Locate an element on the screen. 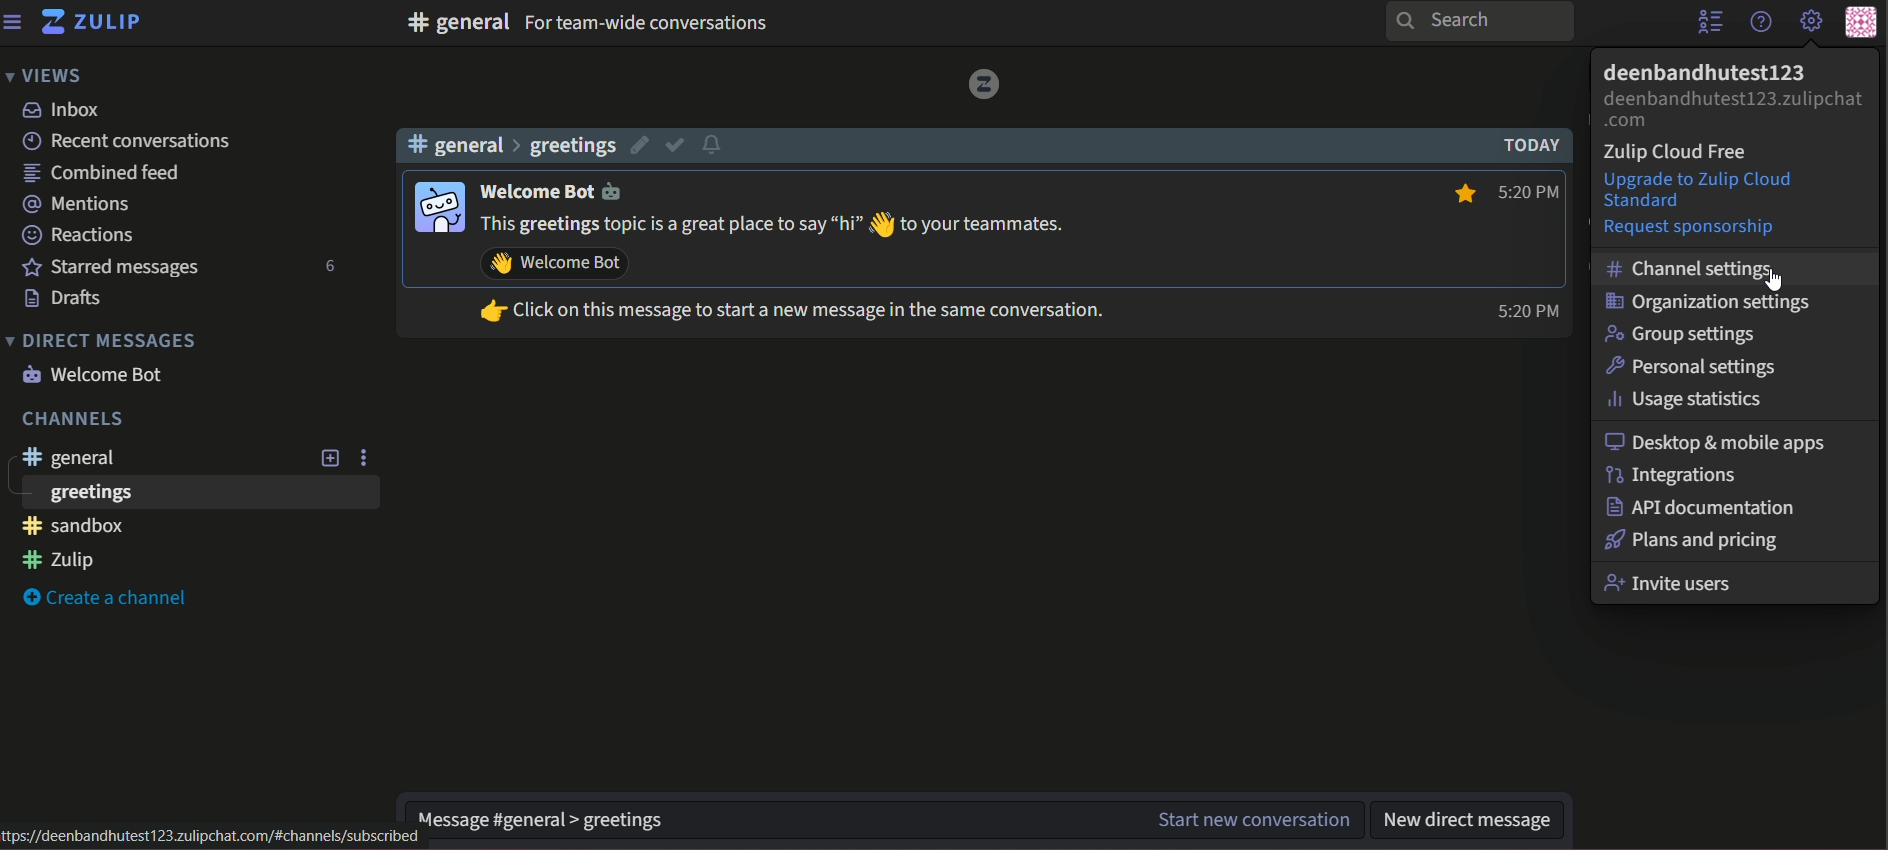 This screenshot has width=1888, height=850. expand is located at coordinates (329, 458).